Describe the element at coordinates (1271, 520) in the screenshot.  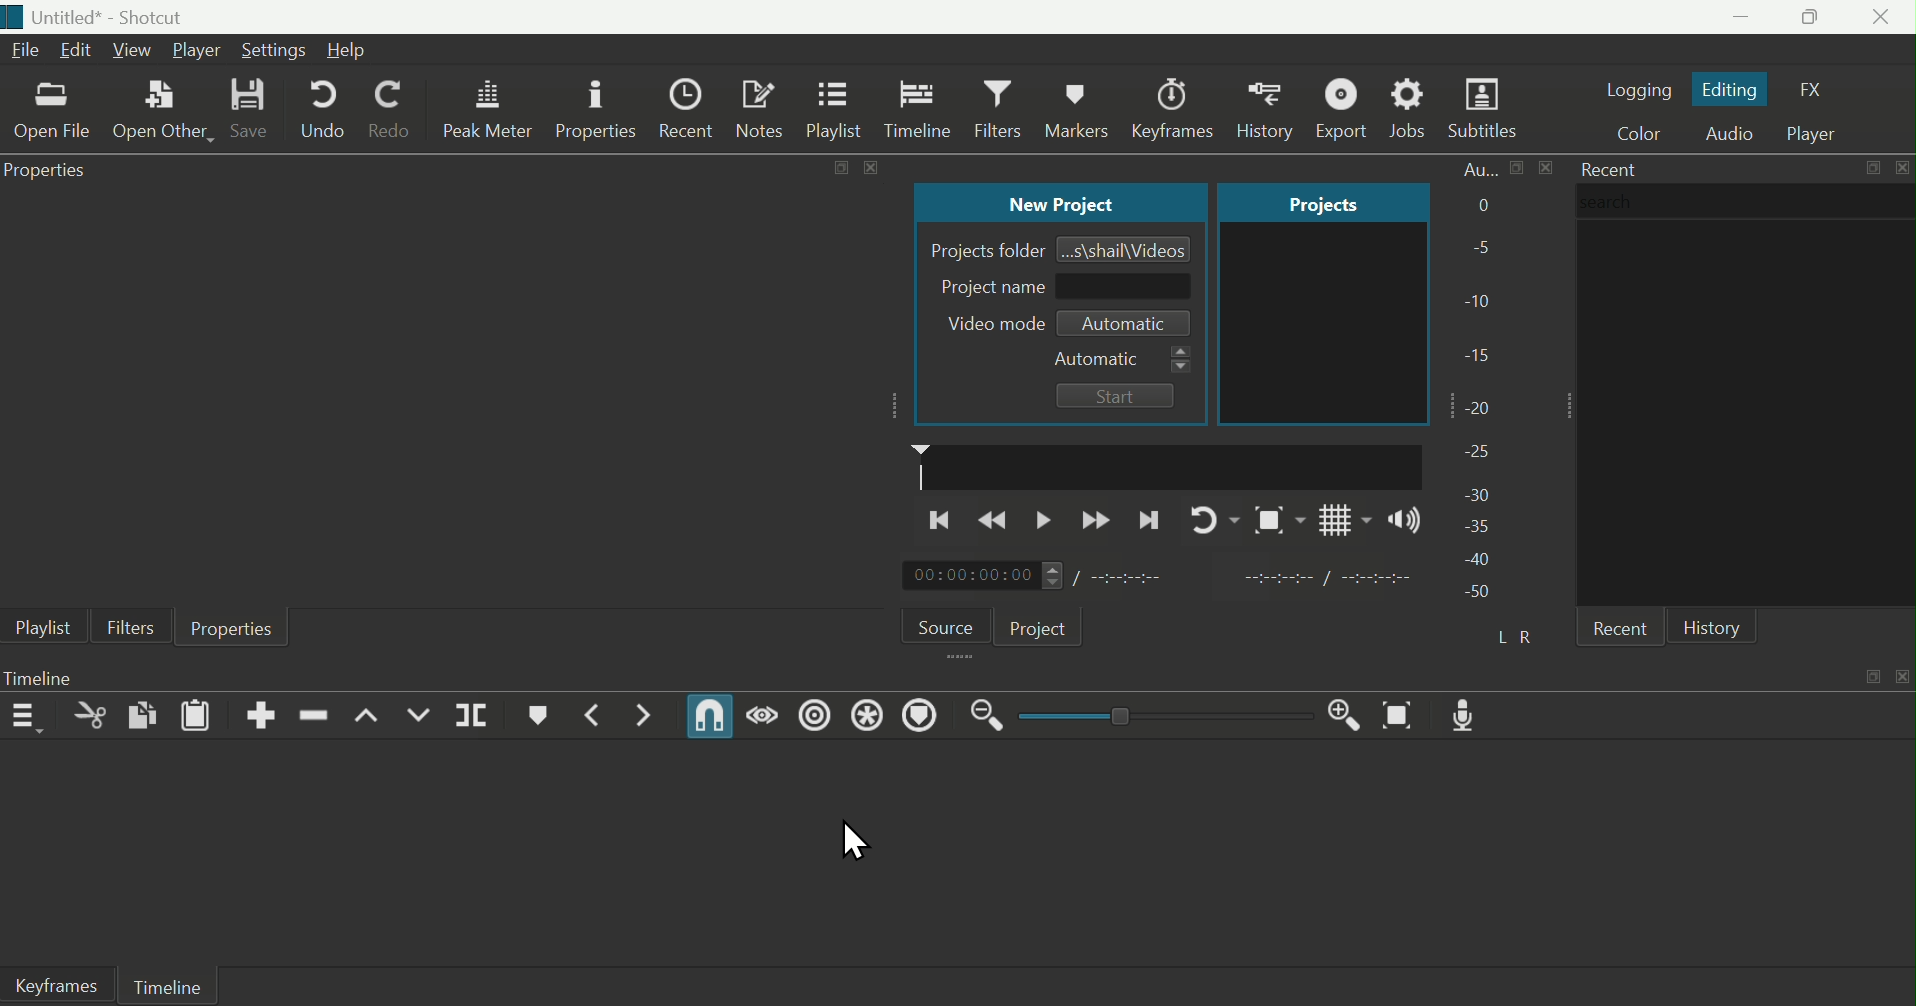
I see `Toggle zoom` at that location.